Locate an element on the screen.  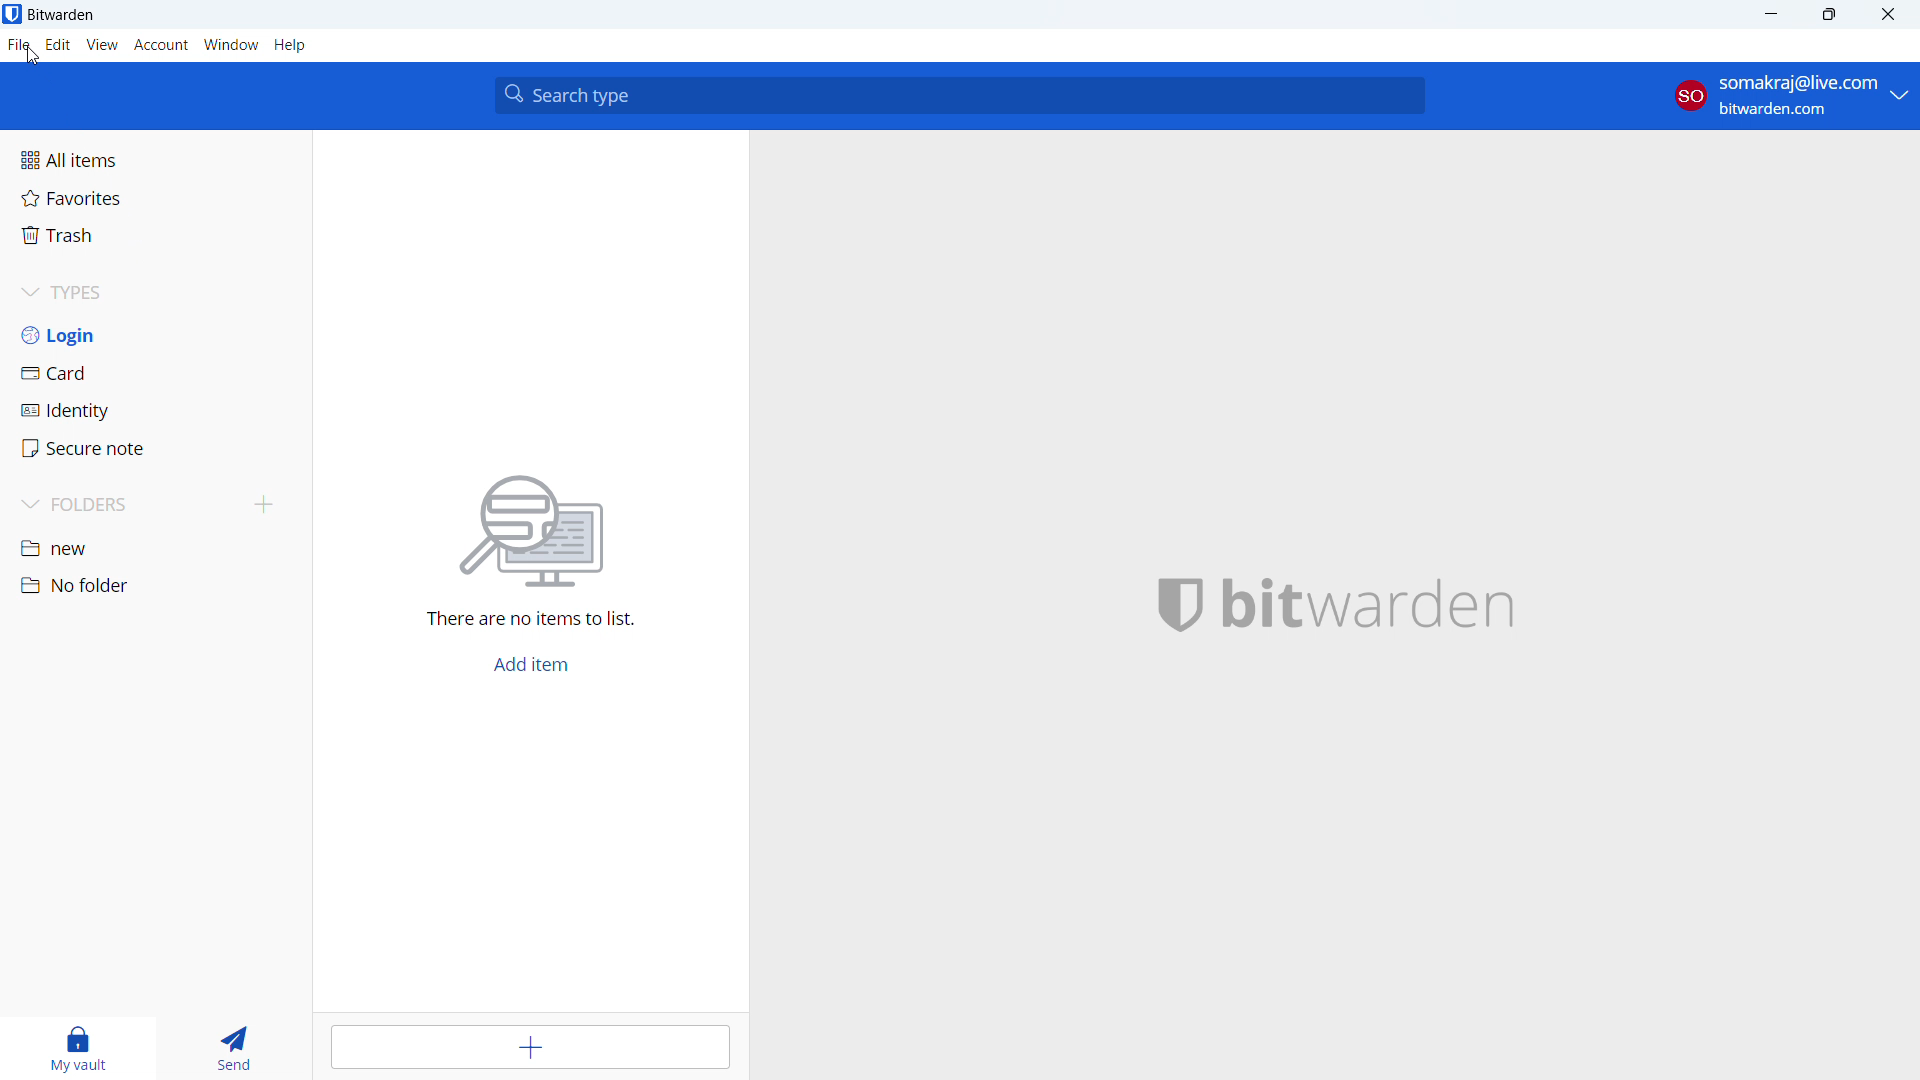
edit is located at coordinates (59, 45).